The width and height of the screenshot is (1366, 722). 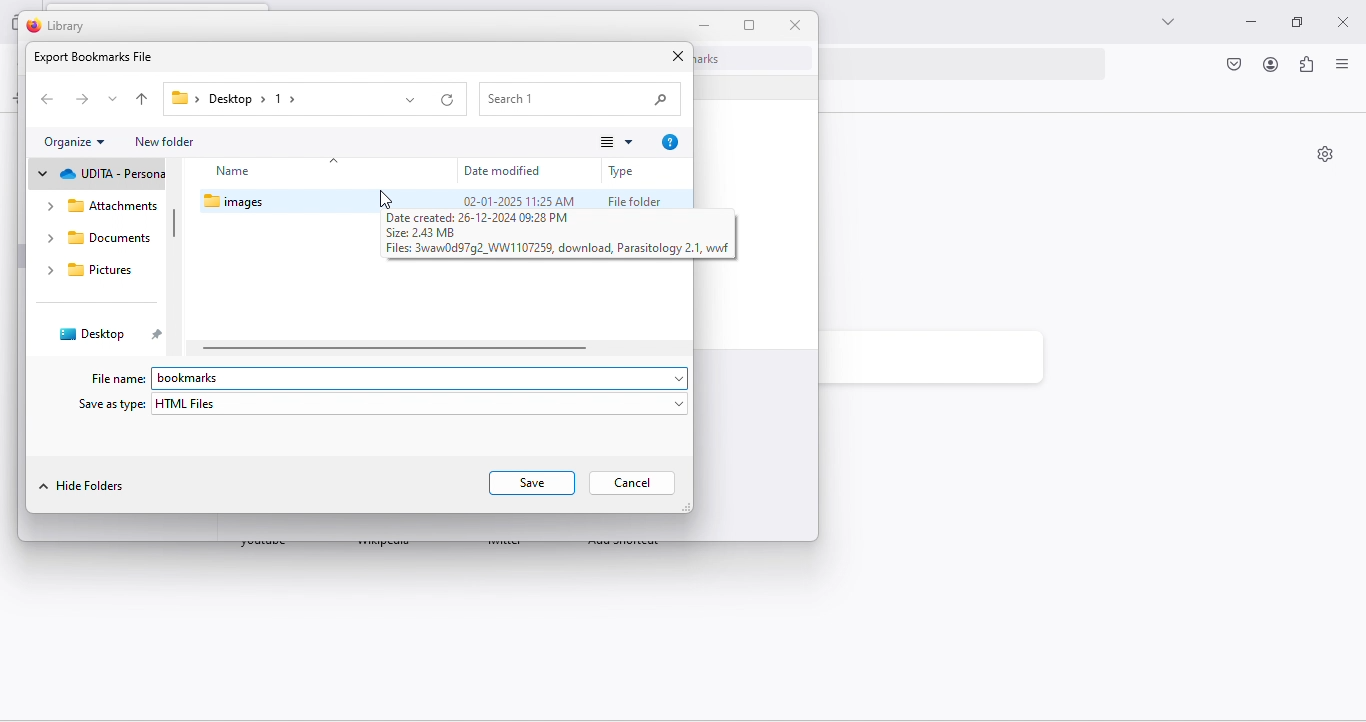 What do you see at coordinates (1341, 67) in the screenshot?
I see `view menu` at bounding box center [1341, 67].